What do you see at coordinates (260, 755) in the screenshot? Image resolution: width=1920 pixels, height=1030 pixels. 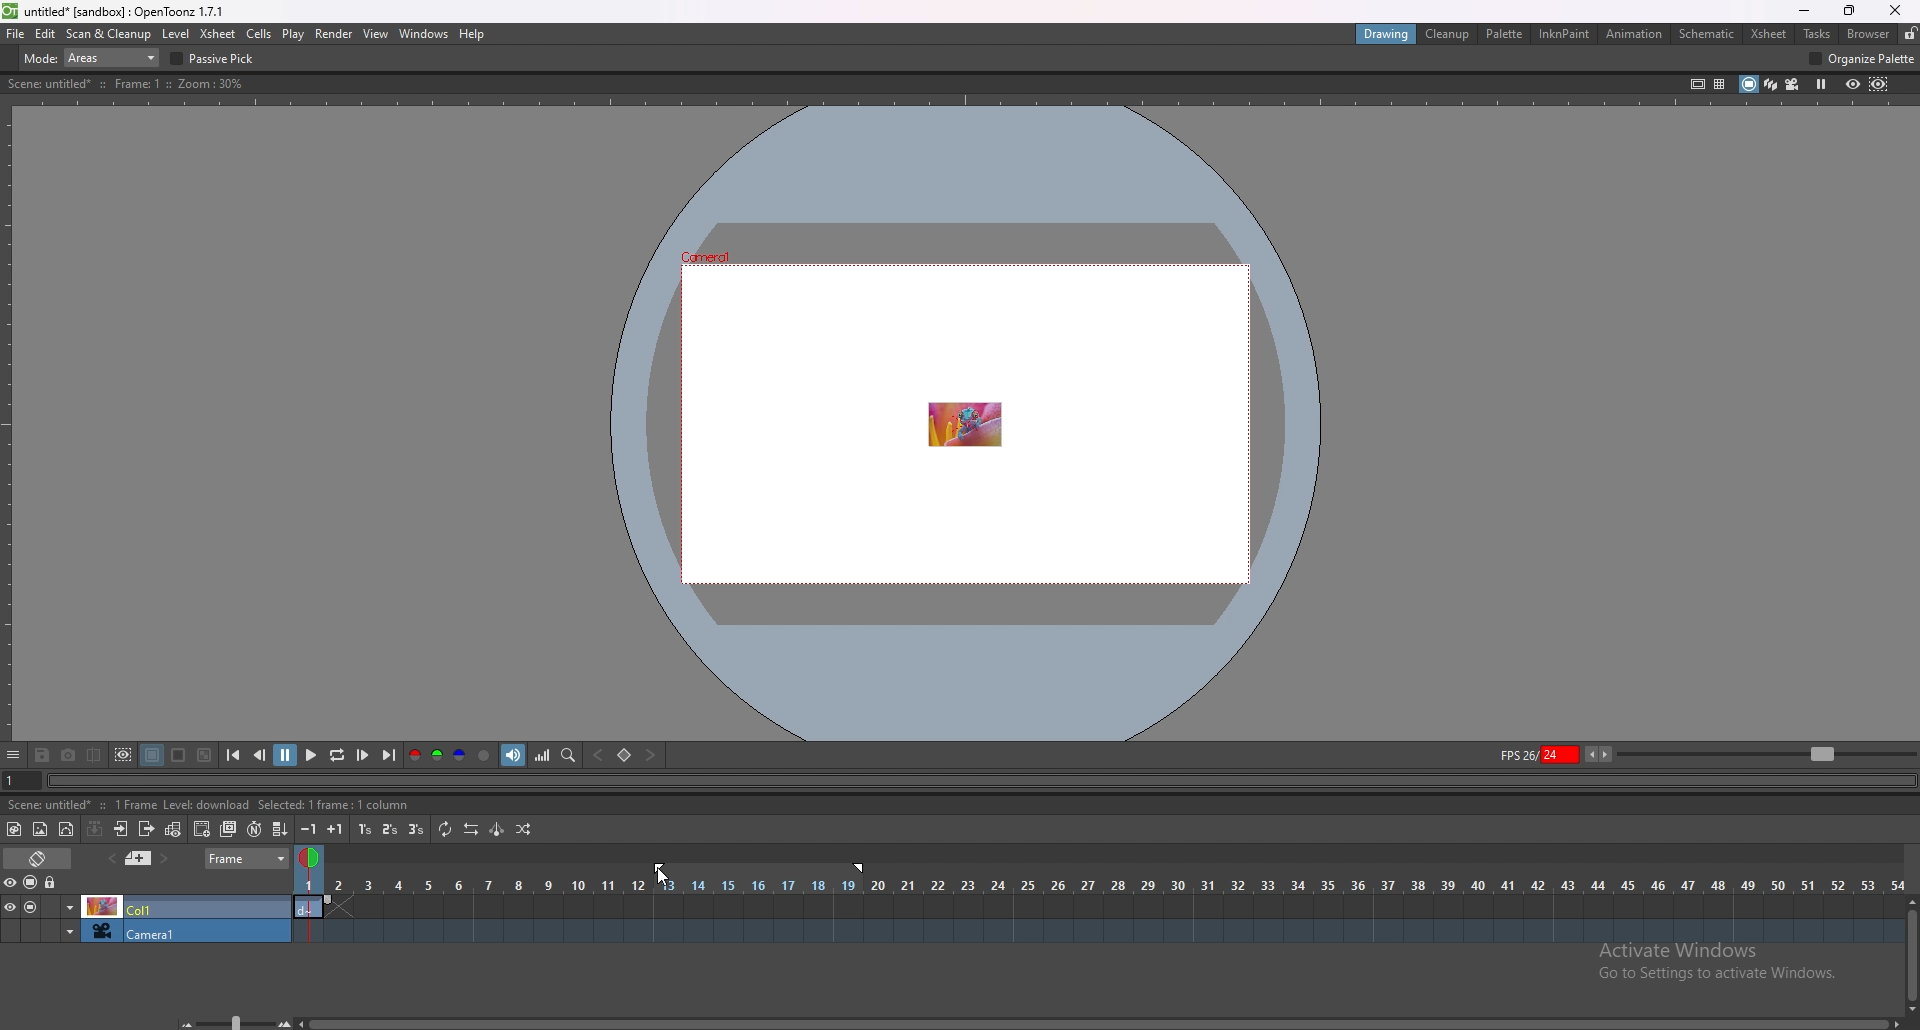 I see `previous` at bounding box center [260, 755].